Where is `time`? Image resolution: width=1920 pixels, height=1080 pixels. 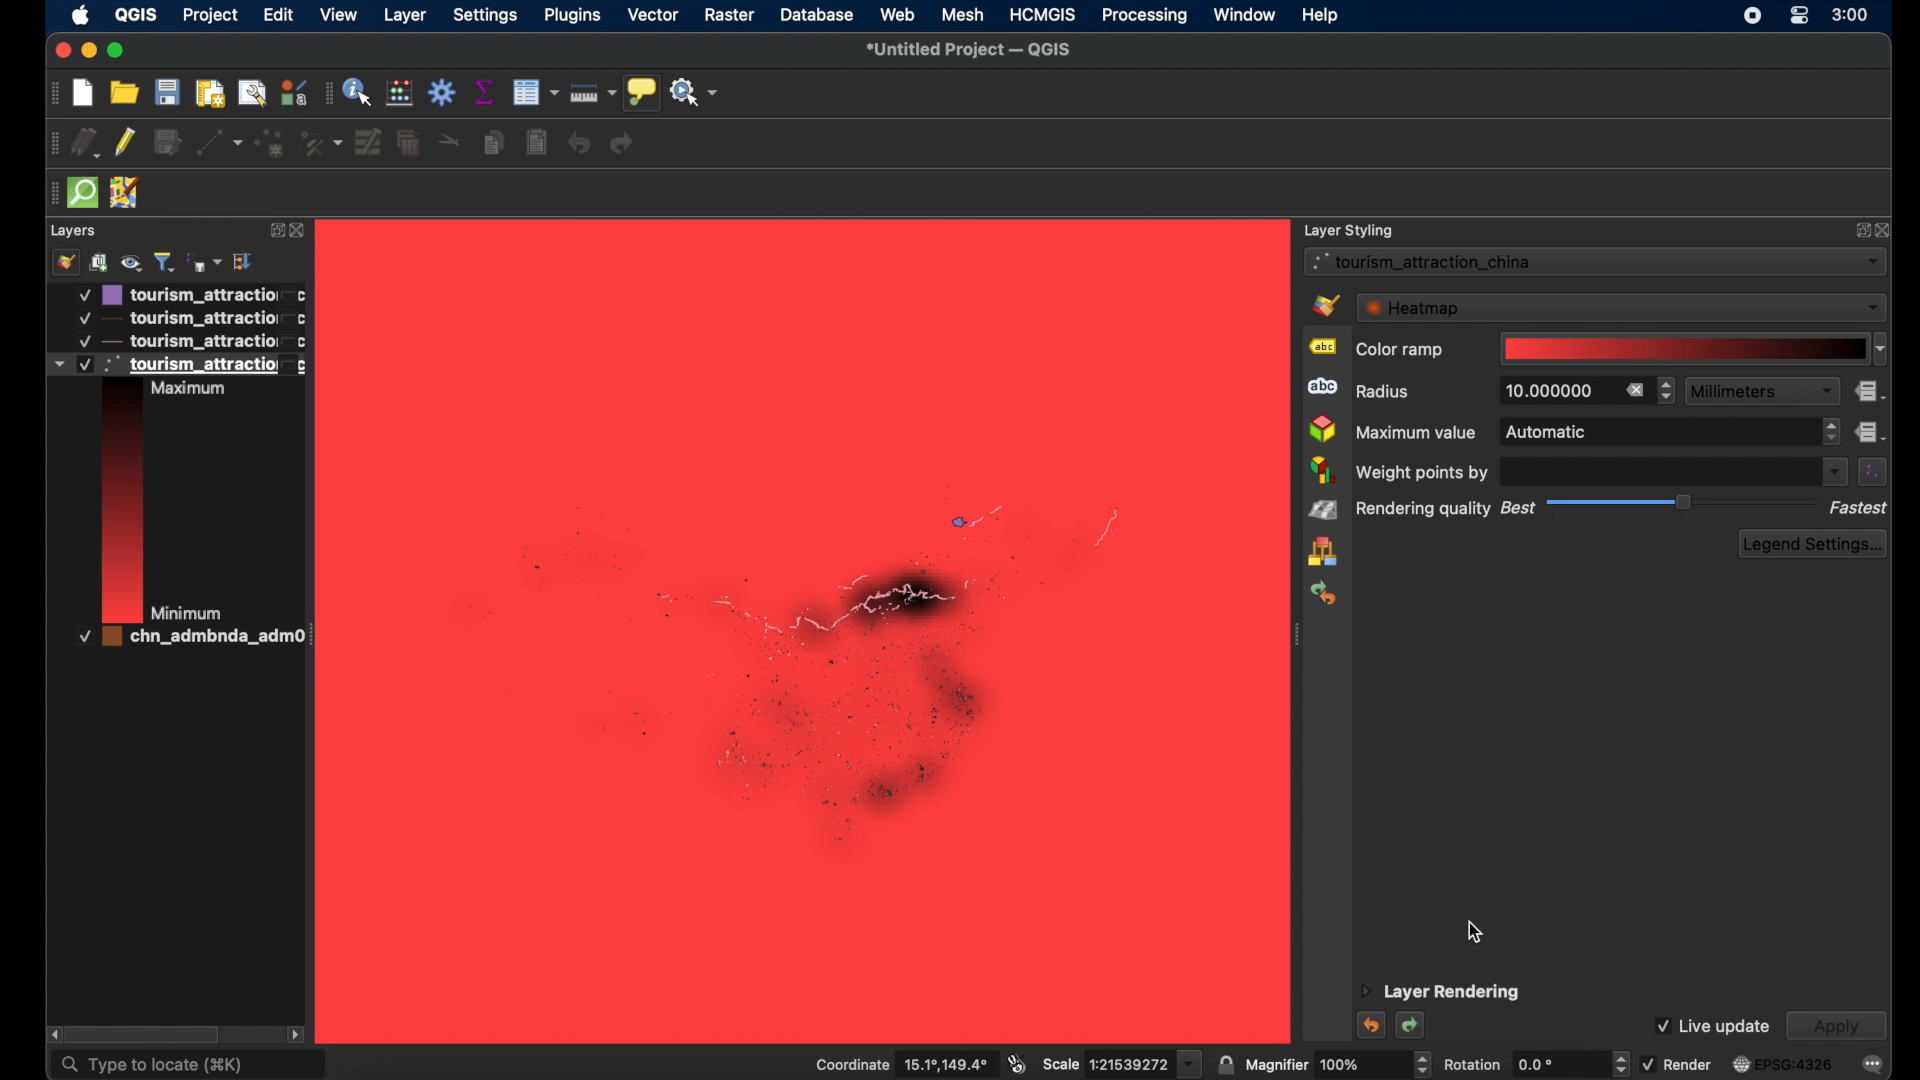 time is located at coordinates (1851, 17).